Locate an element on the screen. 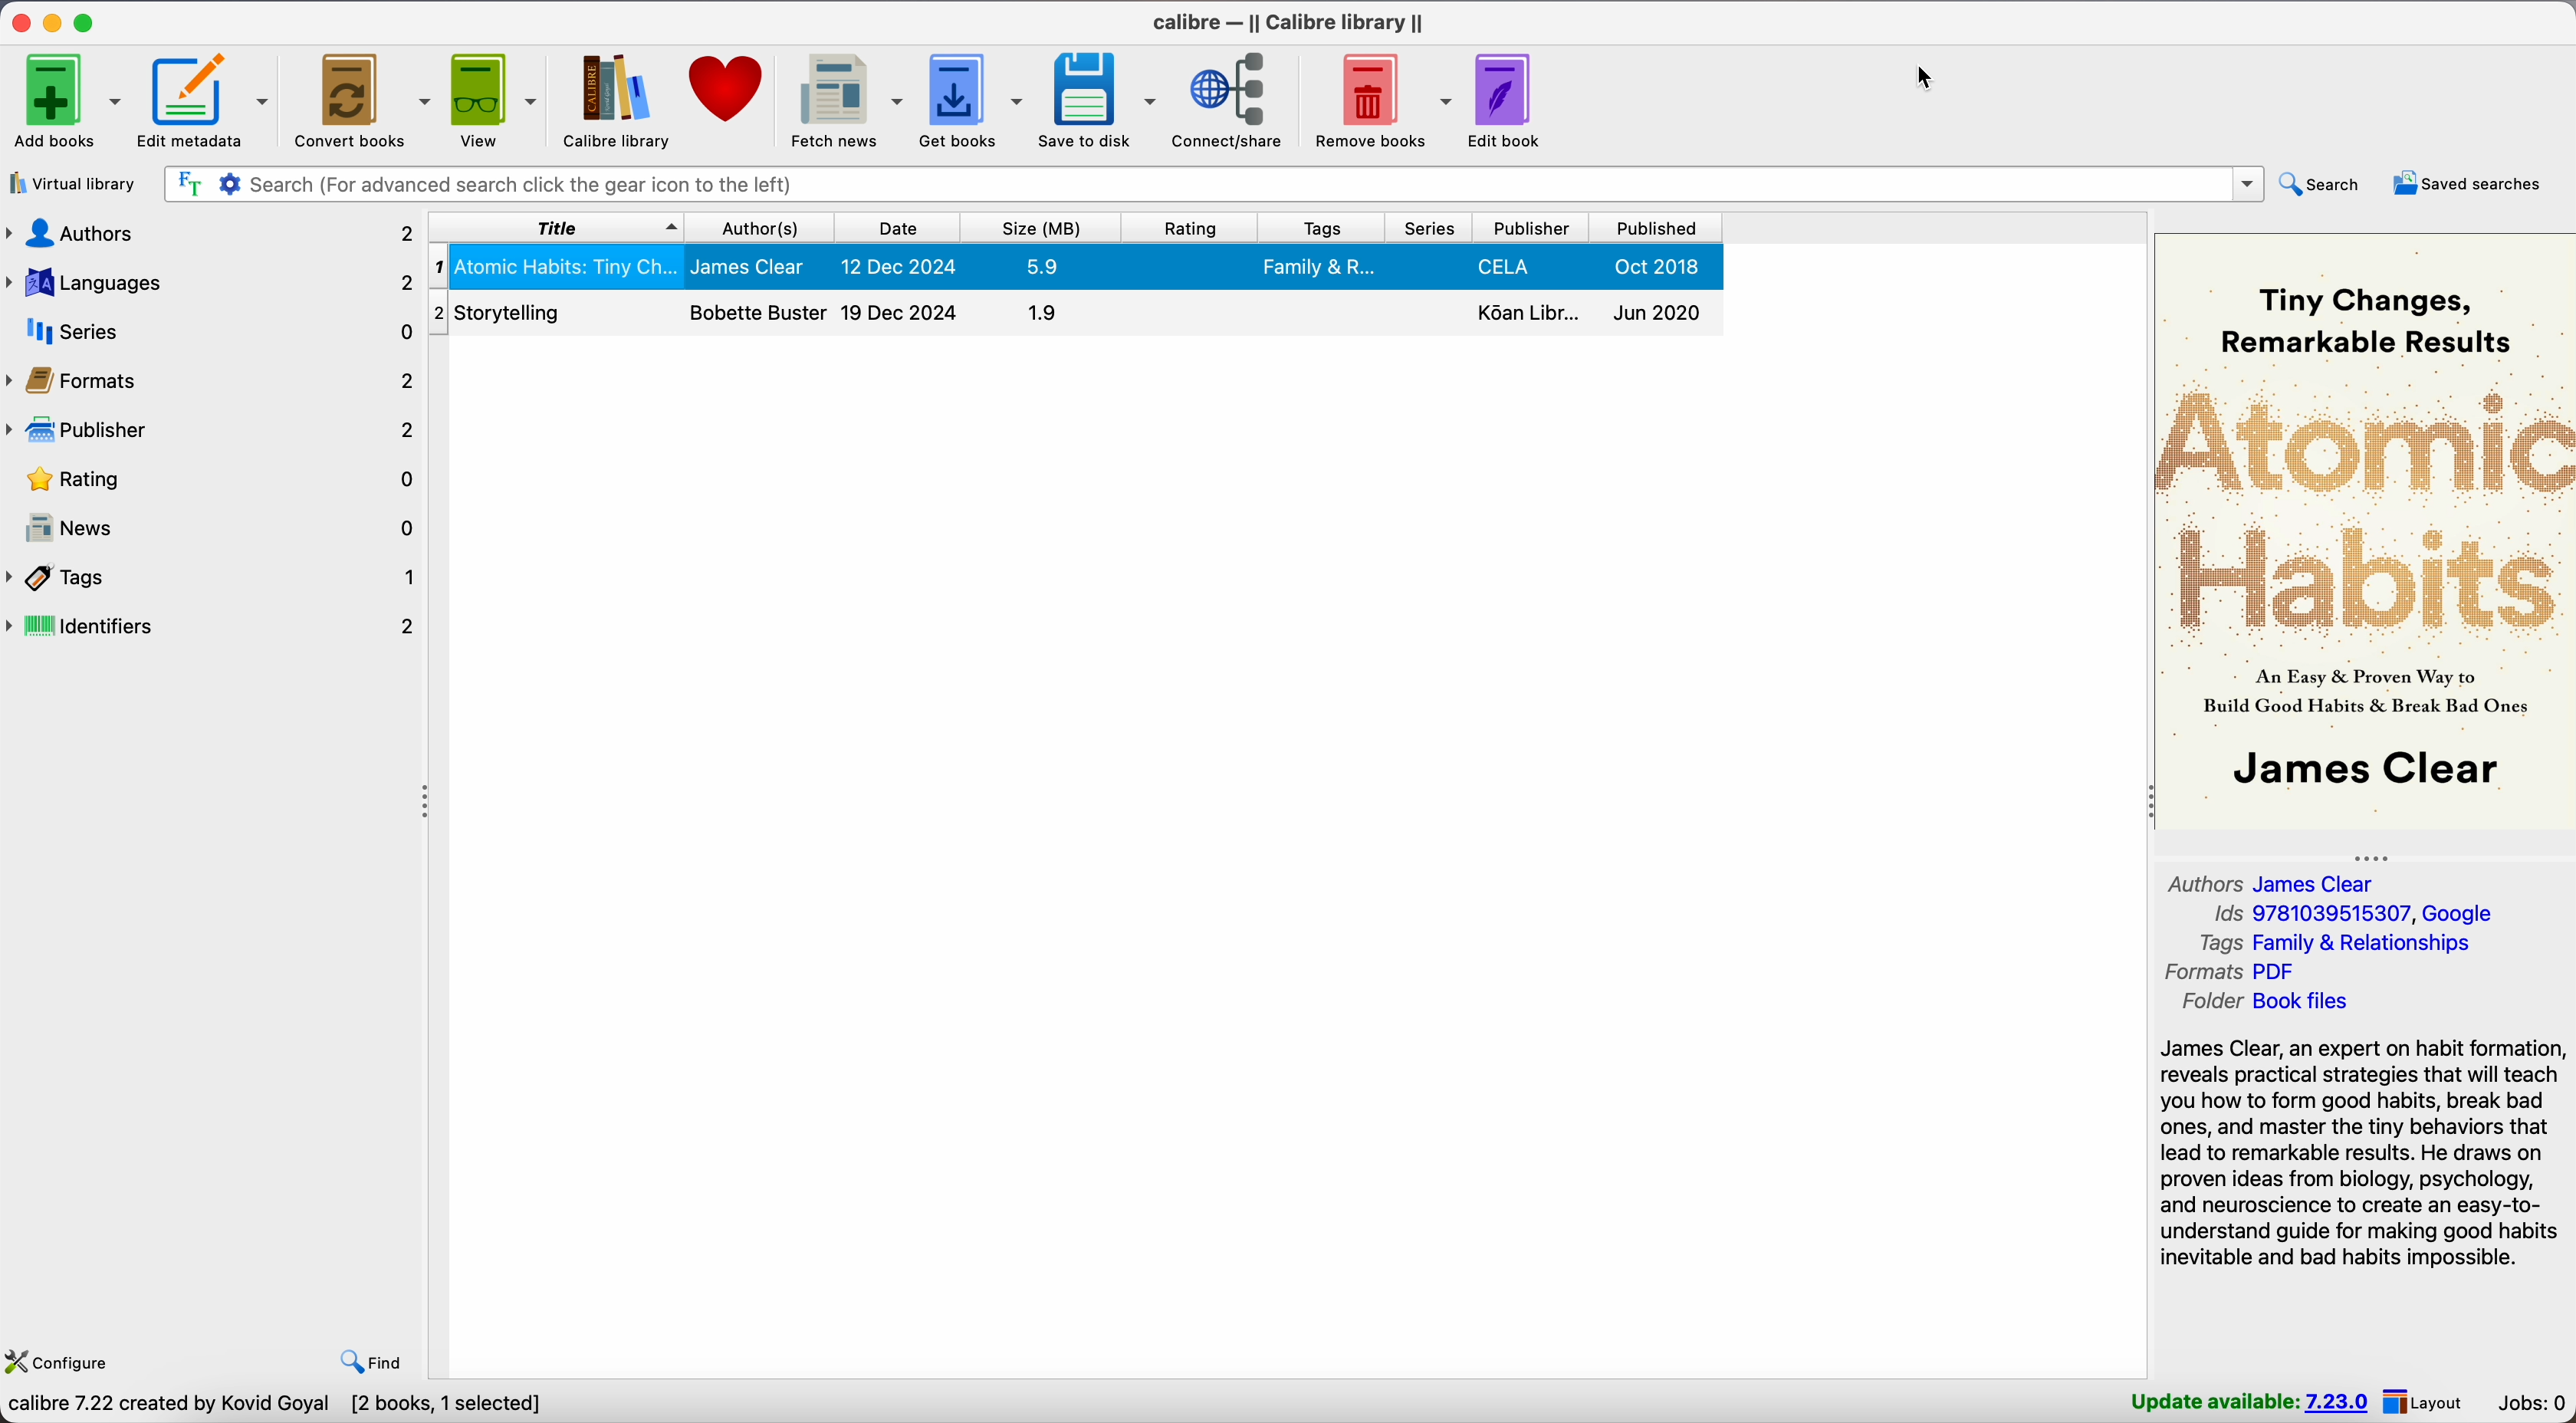 This screenshot has width=2576, height=1423. connect/share is located at coordinates (1233, 102).